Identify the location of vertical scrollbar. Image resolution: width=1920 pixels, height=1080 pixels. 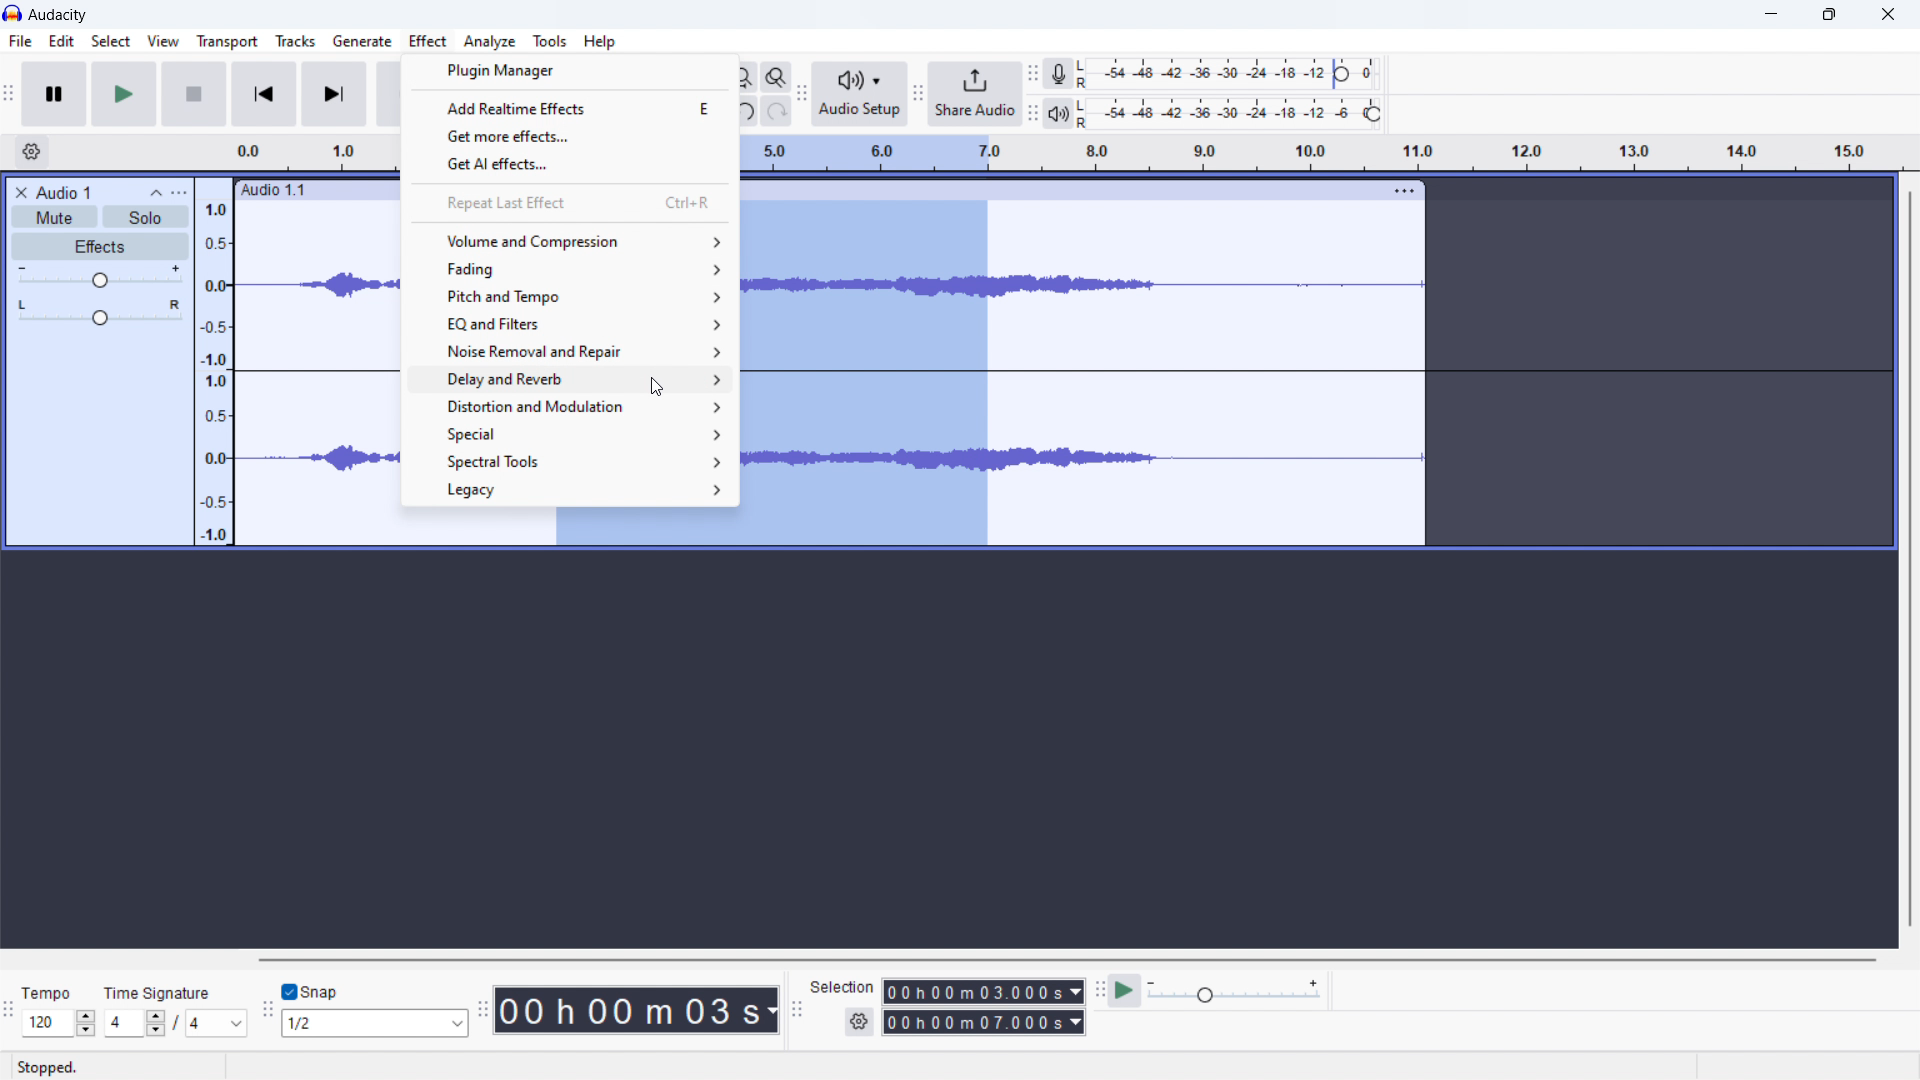
(1908, 561).